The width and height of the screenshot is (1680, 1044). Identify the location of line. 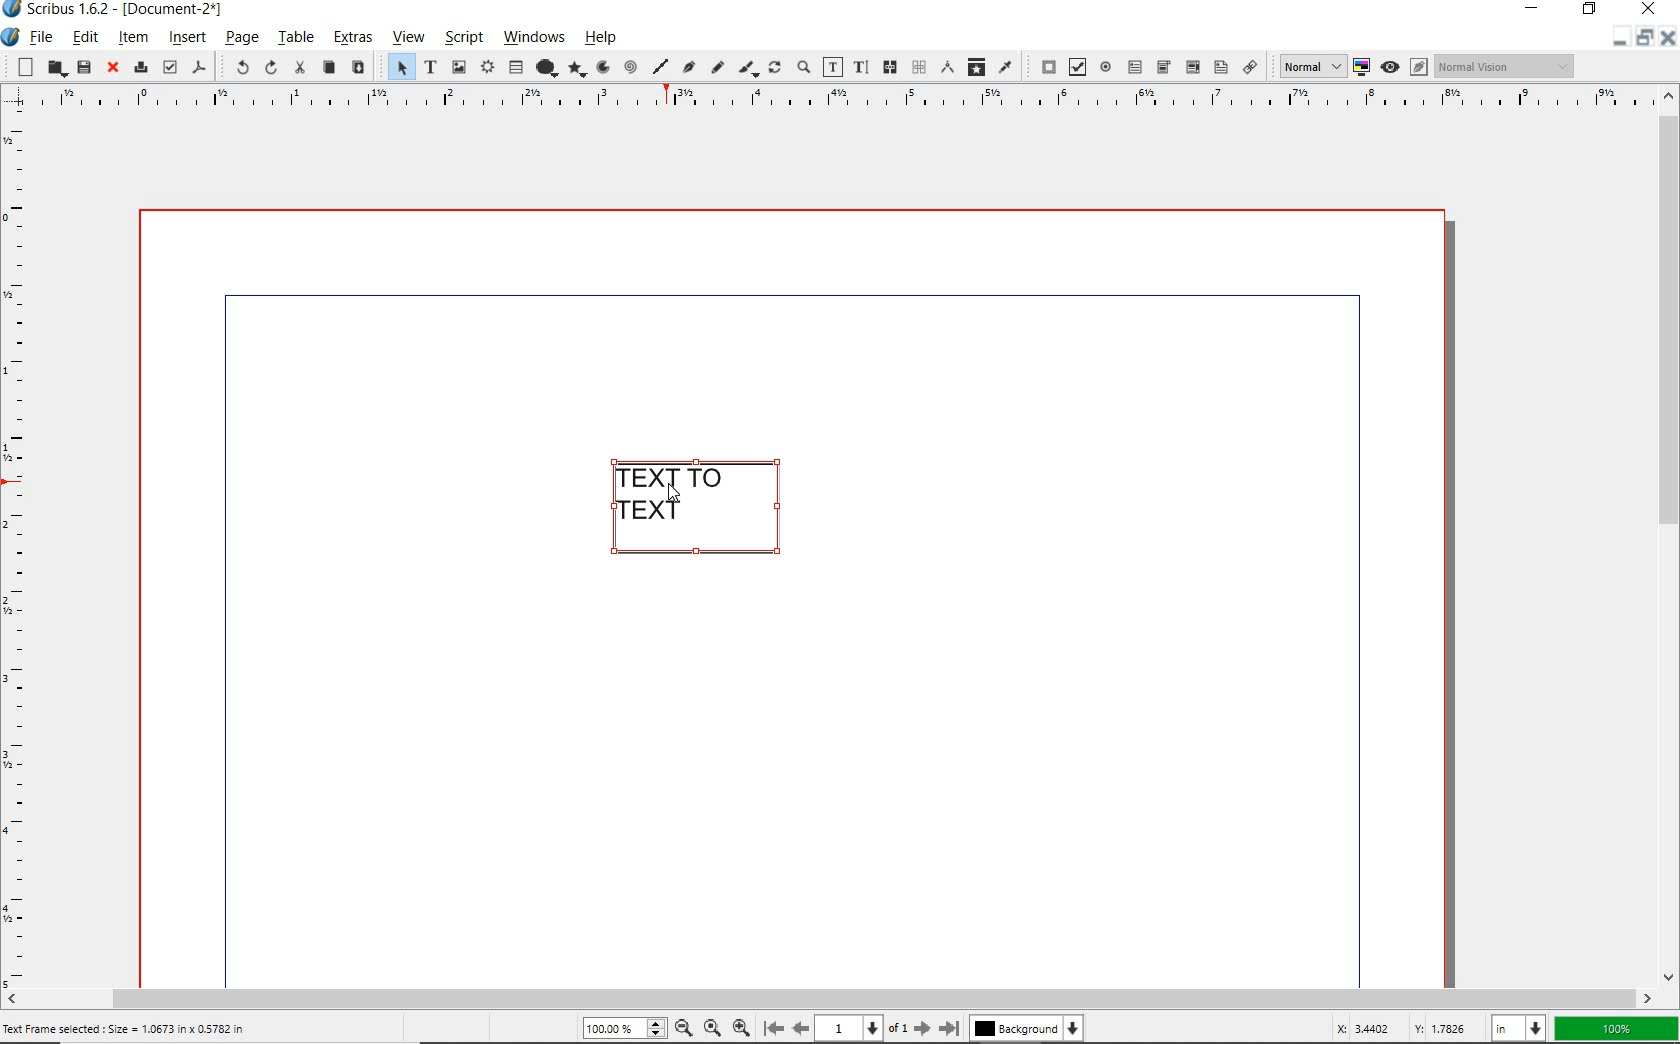
(659, 69).